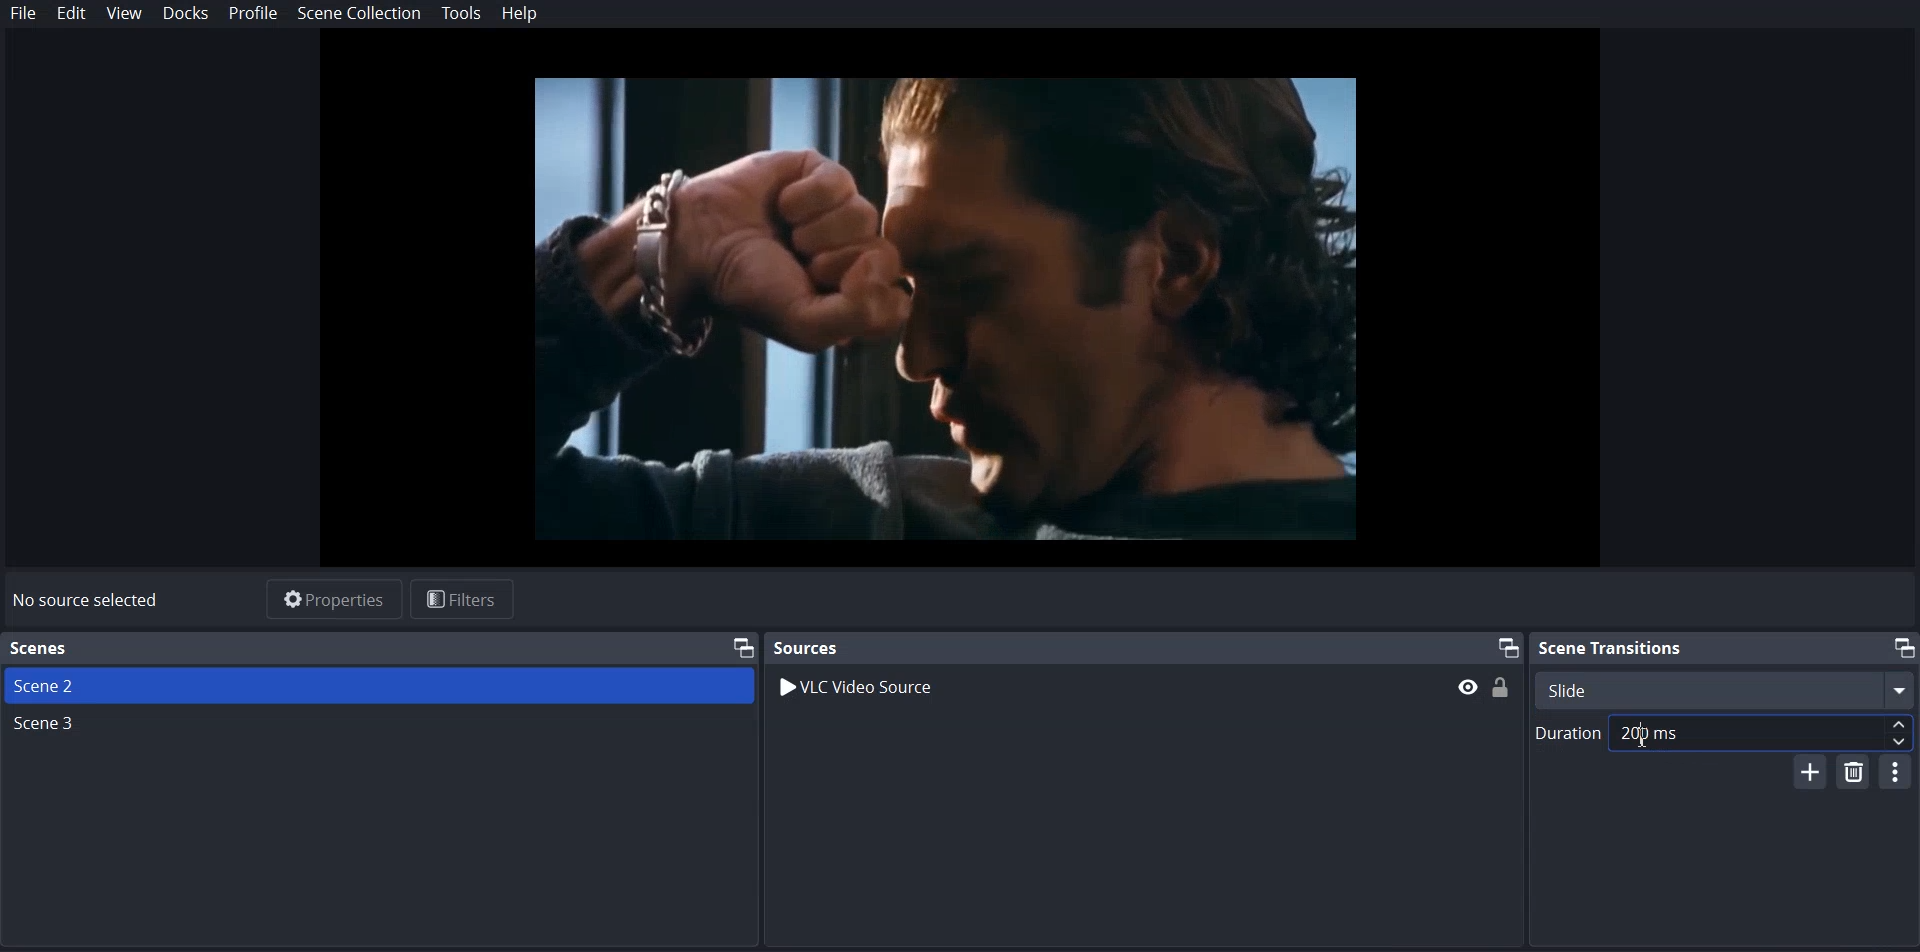 The width and height of the screenshot is (1920, 952). What do you see at coordinates (380, 648) in the screenshot?
I see `Text 1` at bounding box center [380, 648].